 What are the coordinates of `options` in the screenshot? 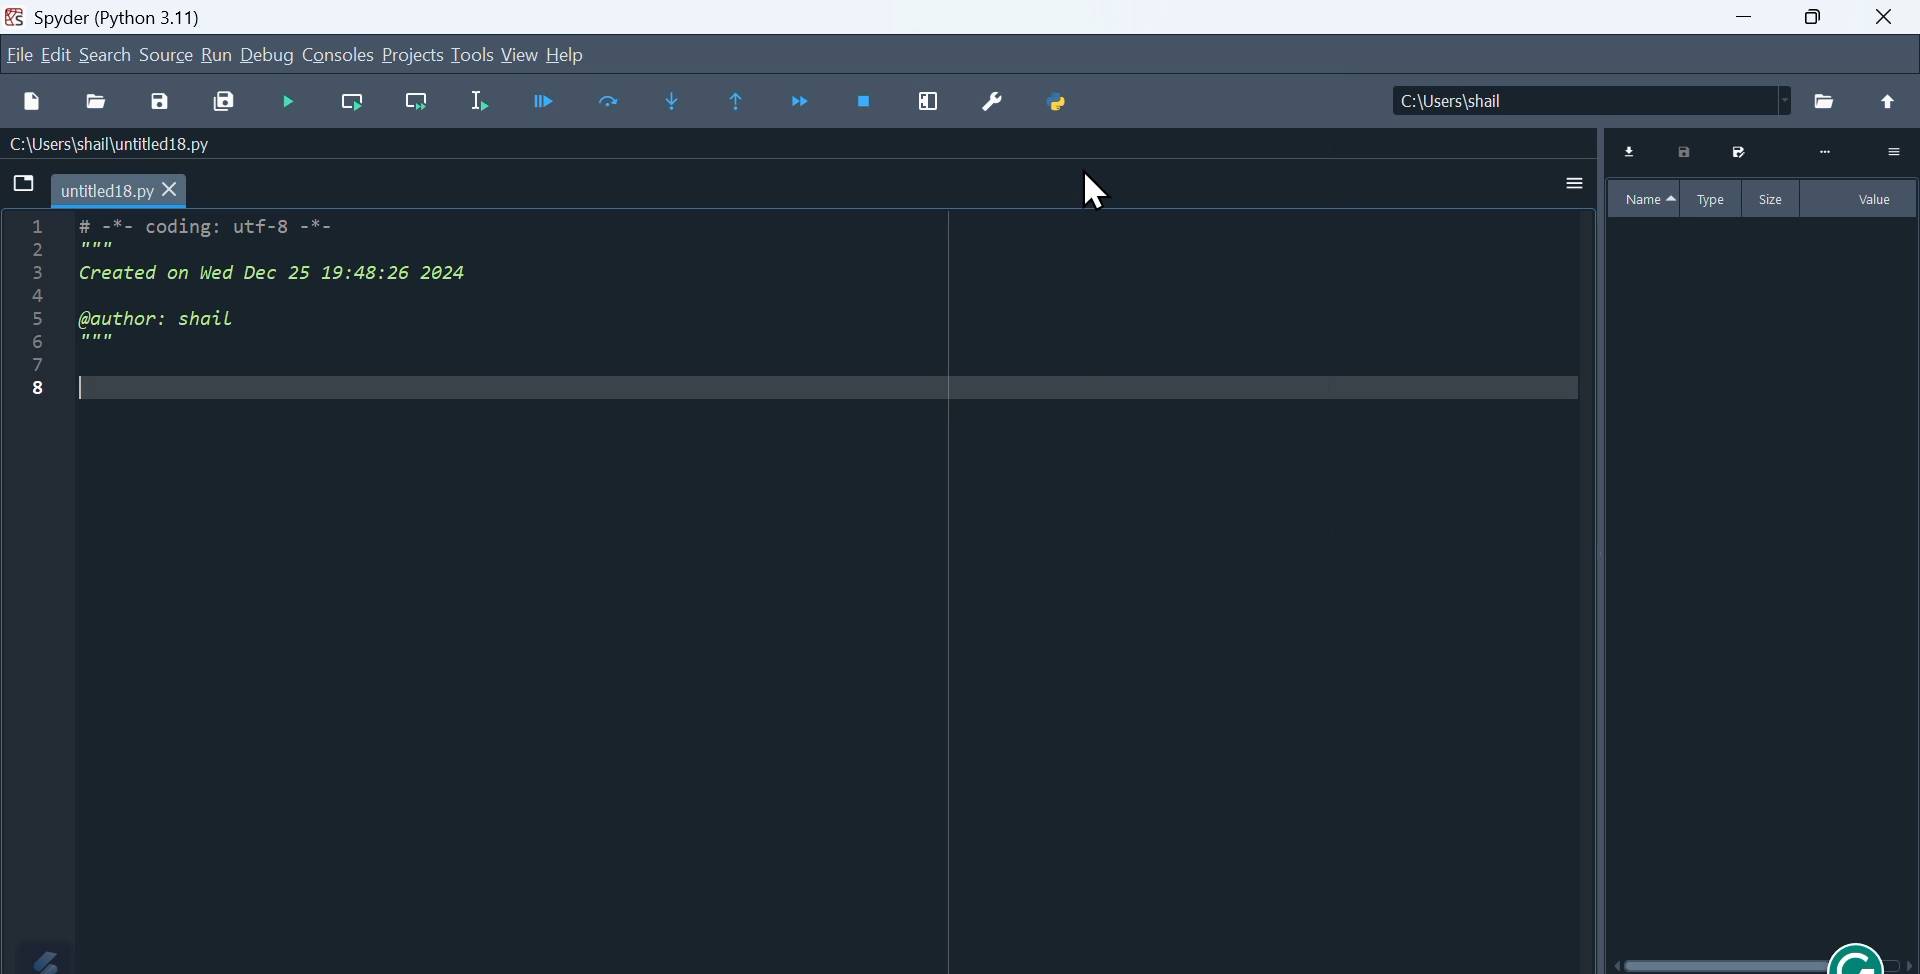 It's located at (1823, 152).